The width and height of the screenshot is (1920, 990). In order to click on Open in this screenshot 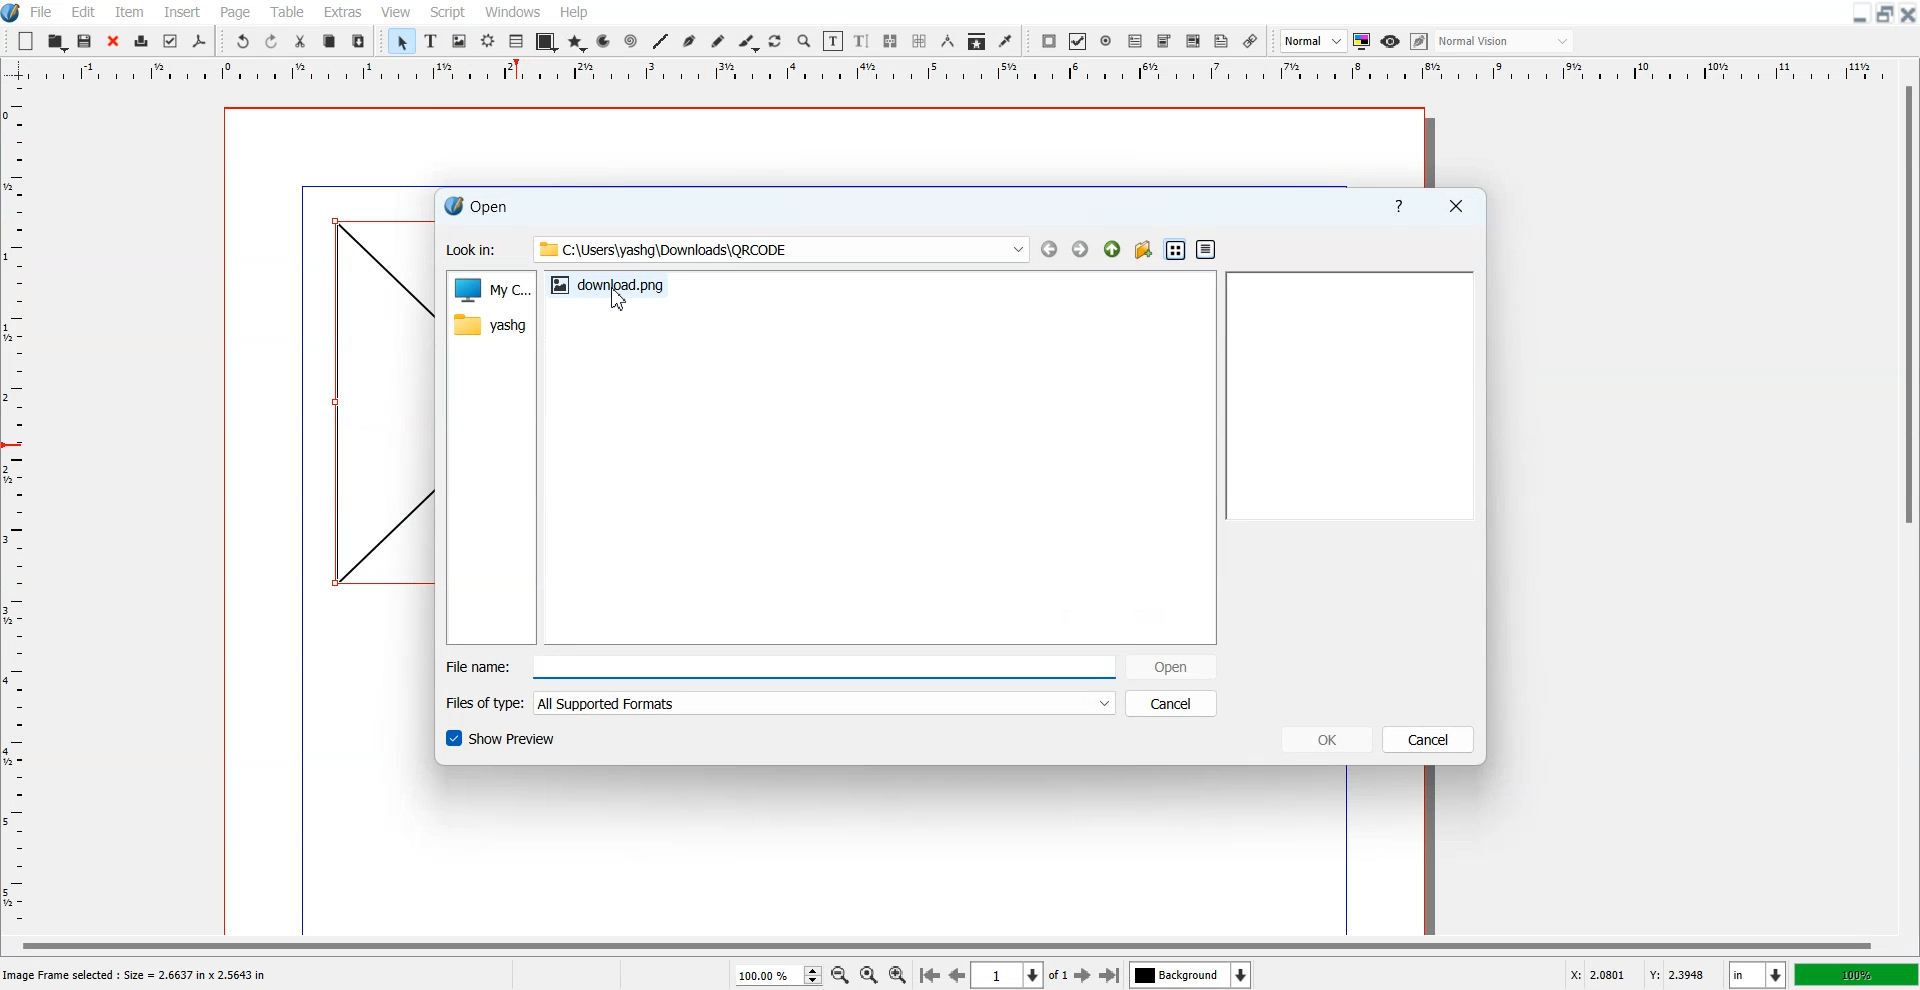, I will do `click(57, 41)`.